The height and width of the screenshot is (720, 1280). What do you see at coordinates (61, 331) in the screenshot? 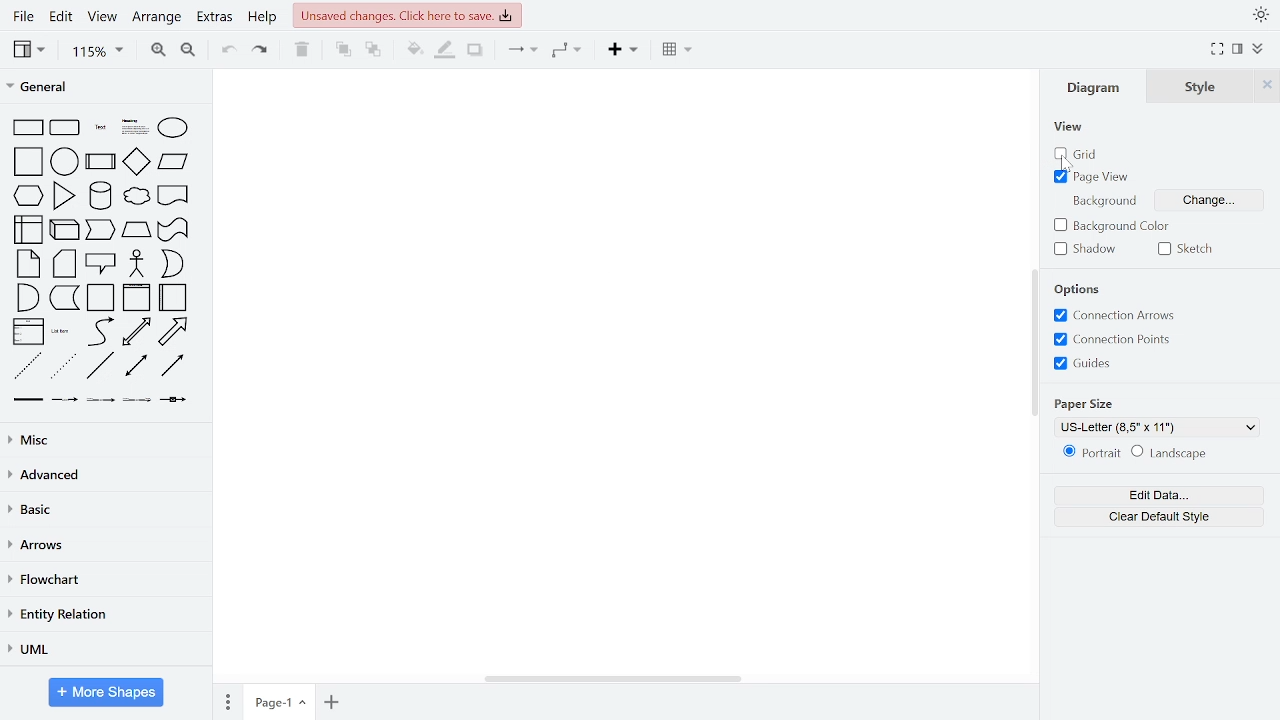
I see `list item` at bounding box center [61, 331].